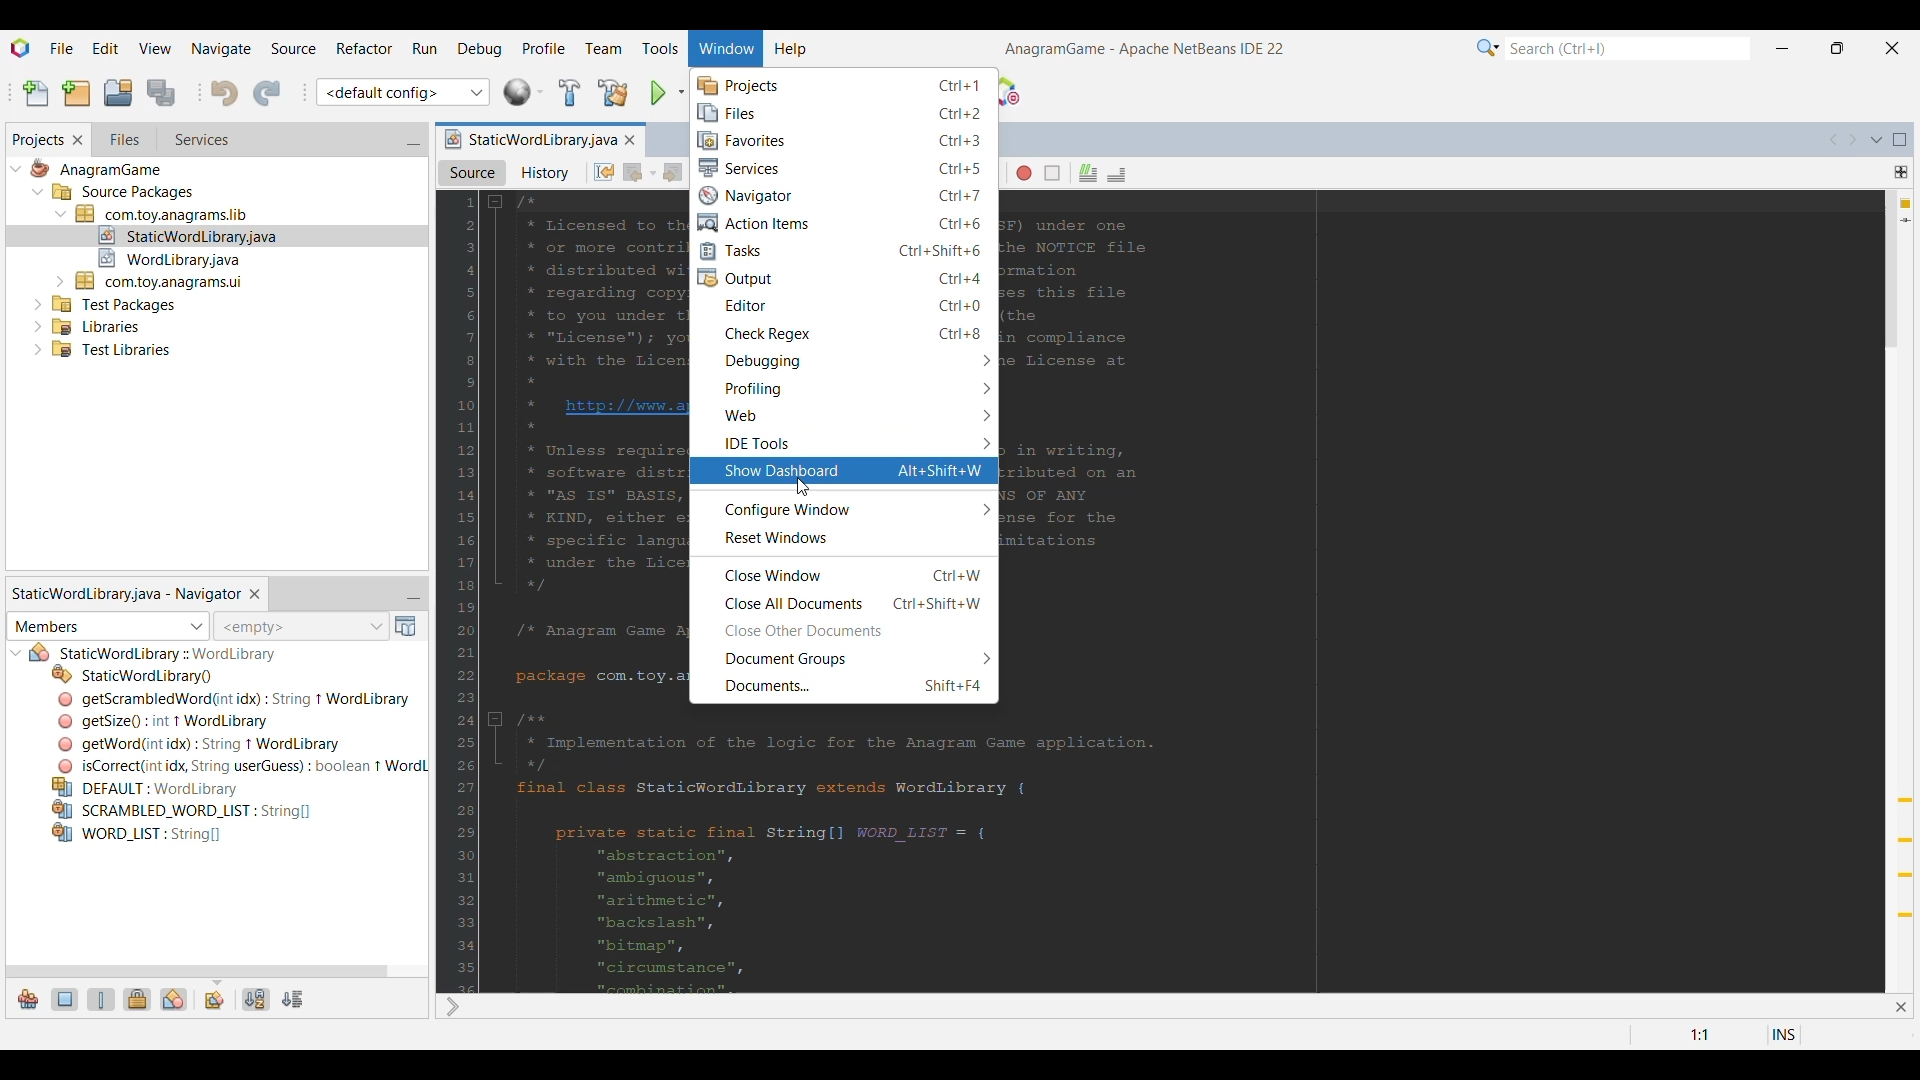  What do you see at coordinates (1893, 48) in the screenshot?
I see `Close interface` at bounding box center [1893, 48].